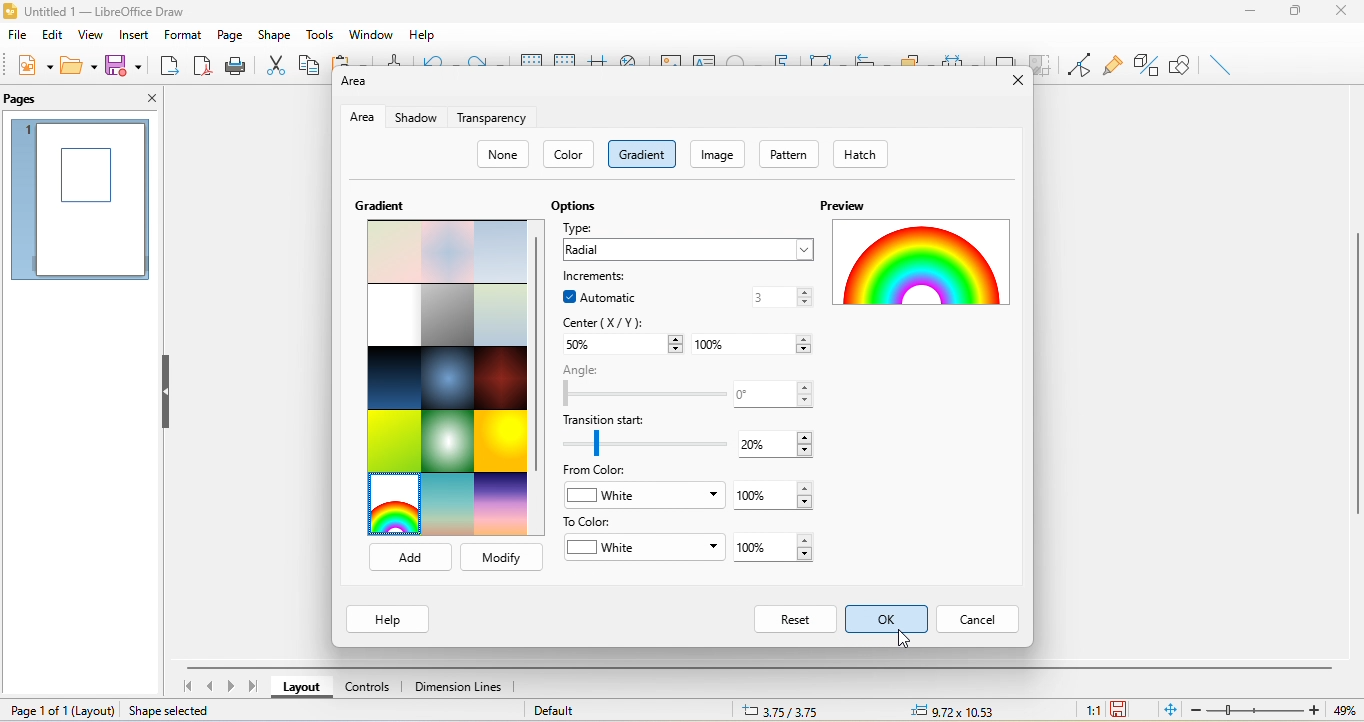 This screenshot has height=722, width=1364. What do you see at coordinates (463, 686) in the screenshot?
I see `dimension lines` at bounding box center [463, 686].